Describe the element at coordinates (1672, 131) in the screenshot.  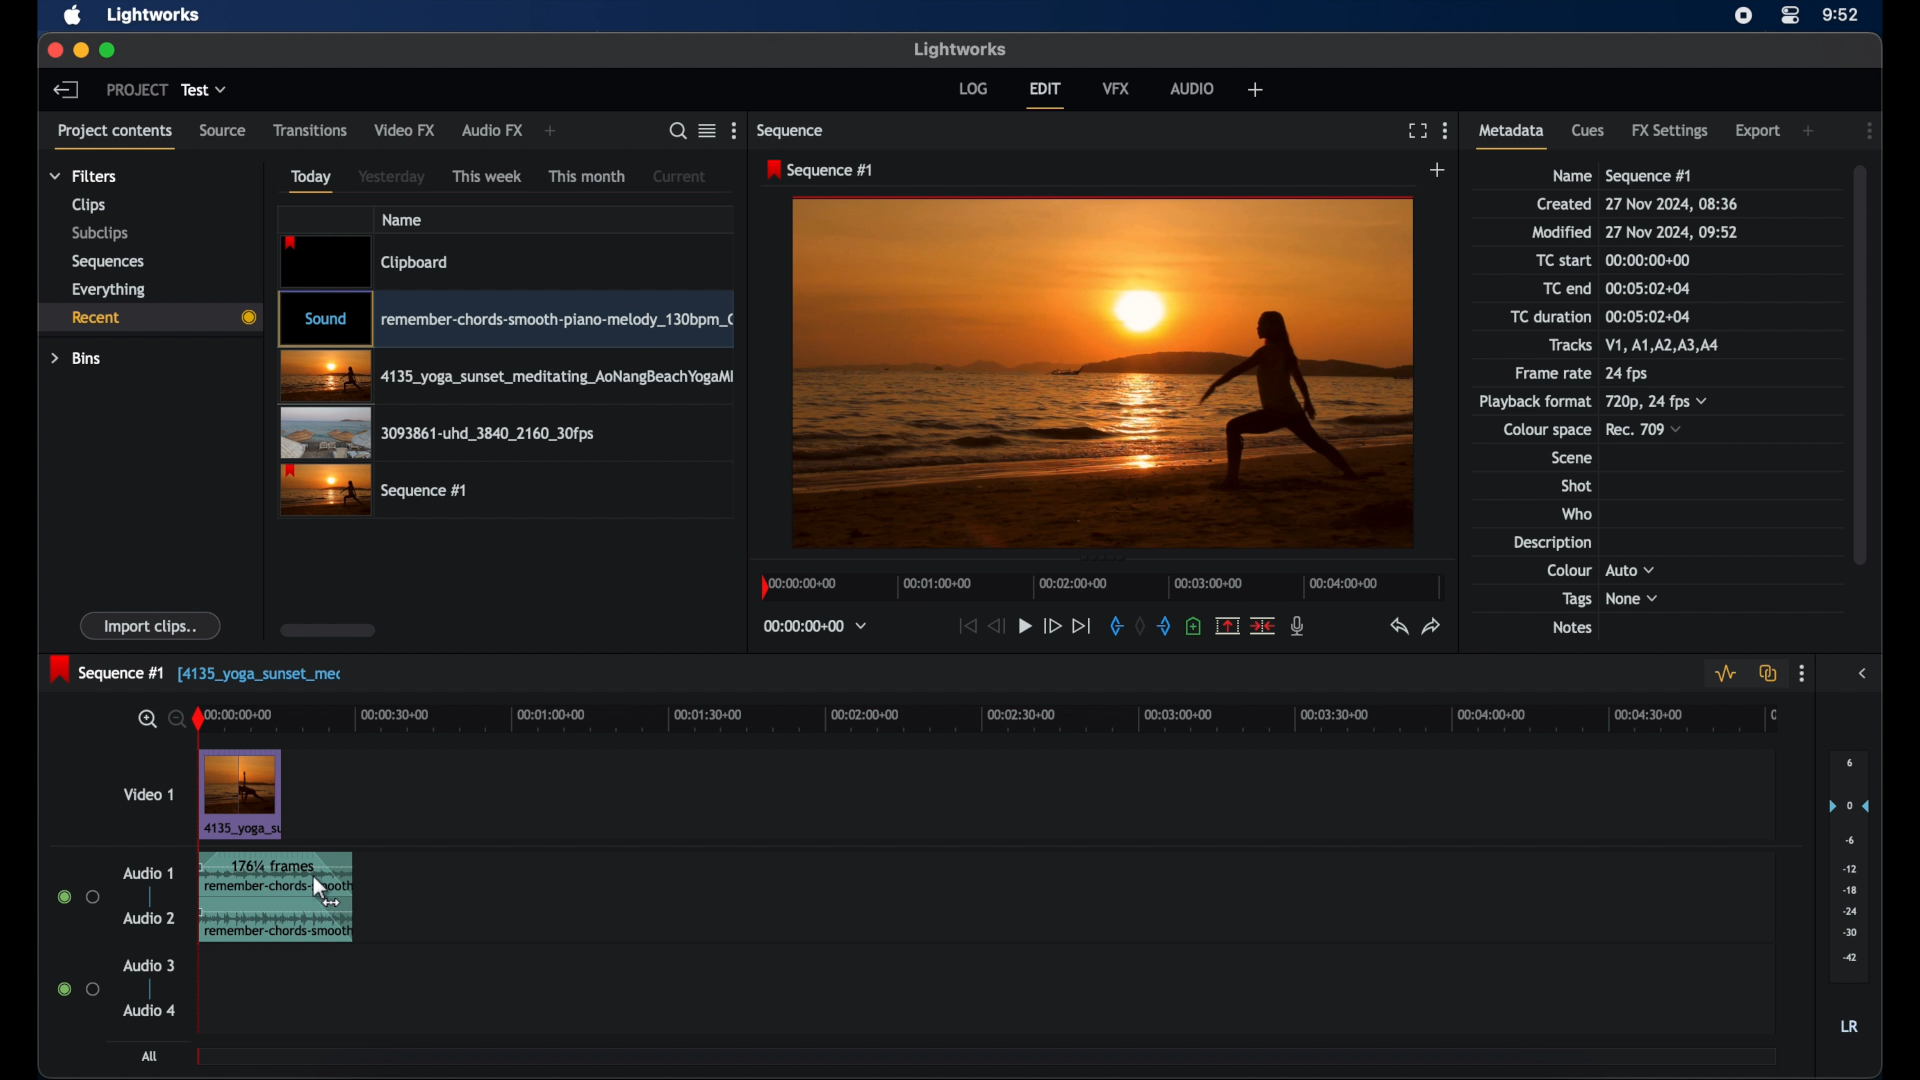
I see `fx settongs` at that location.